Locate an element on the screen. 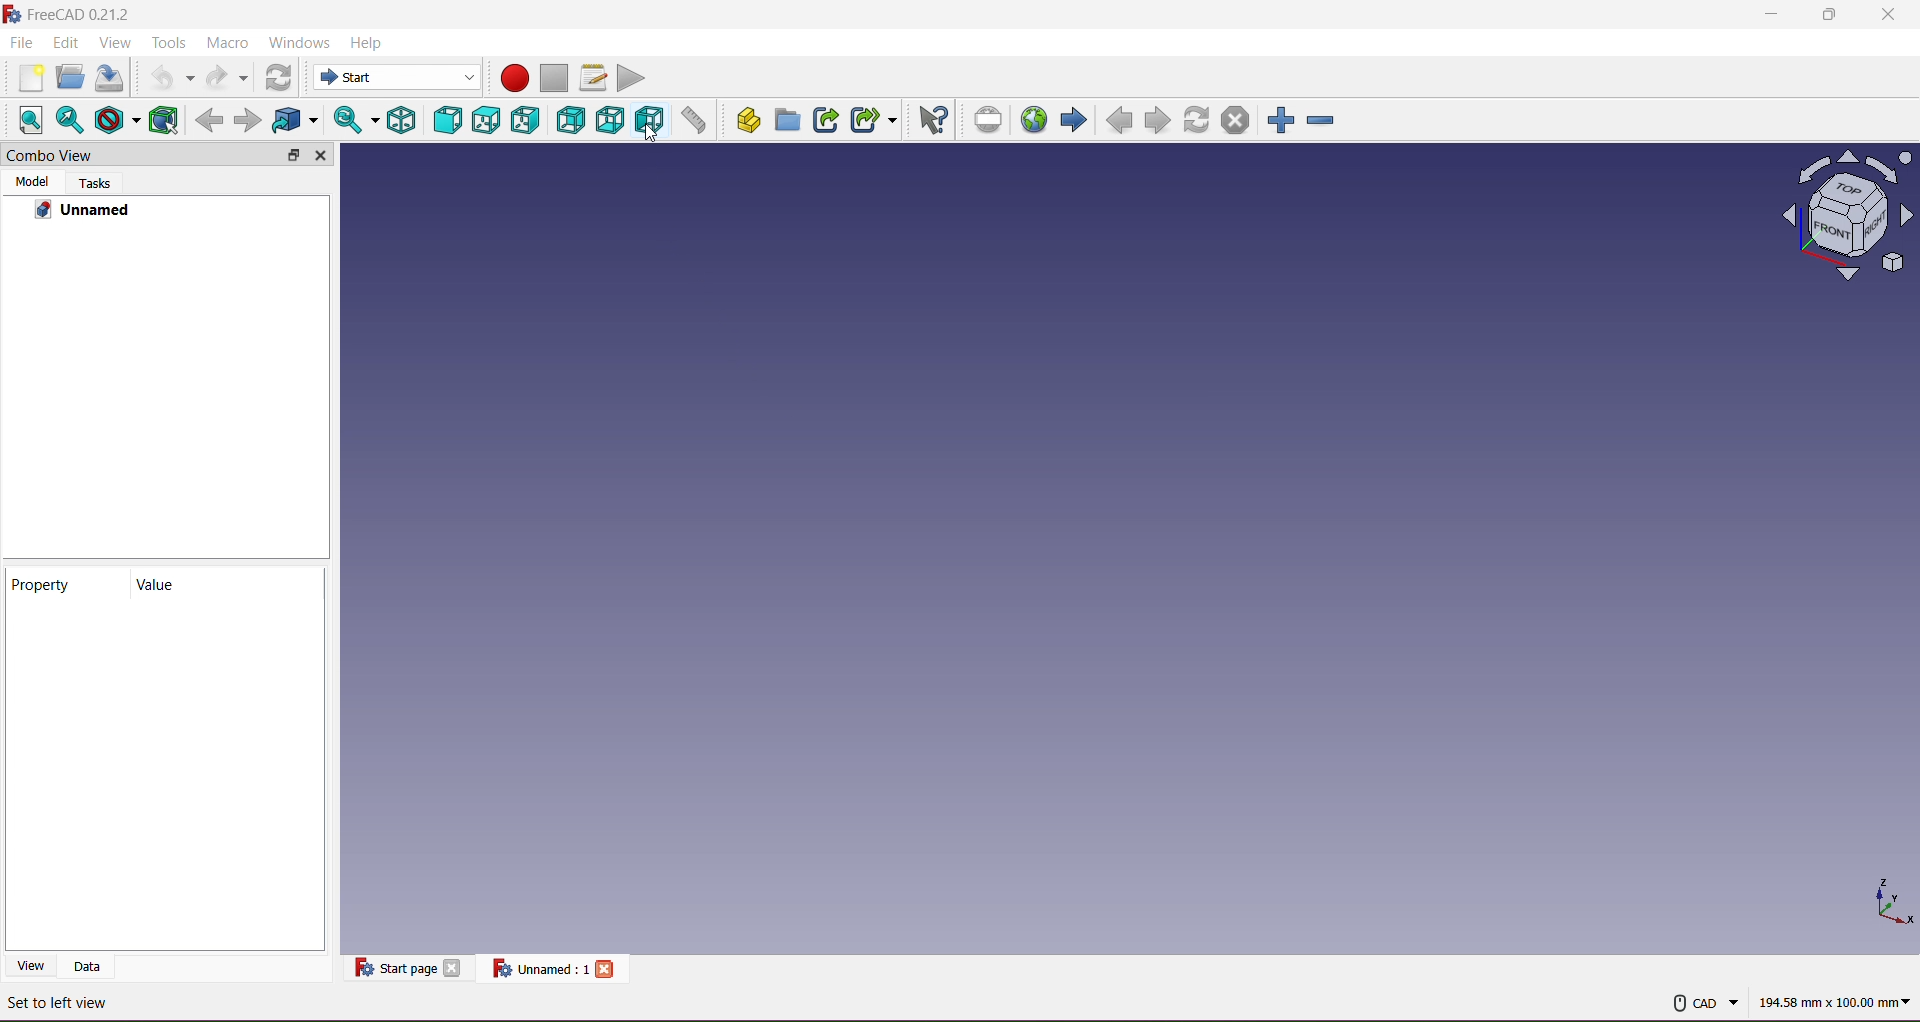 The height and width of the screenshot is (1022, 1920). Create Part is located at coordinates (749, 118).